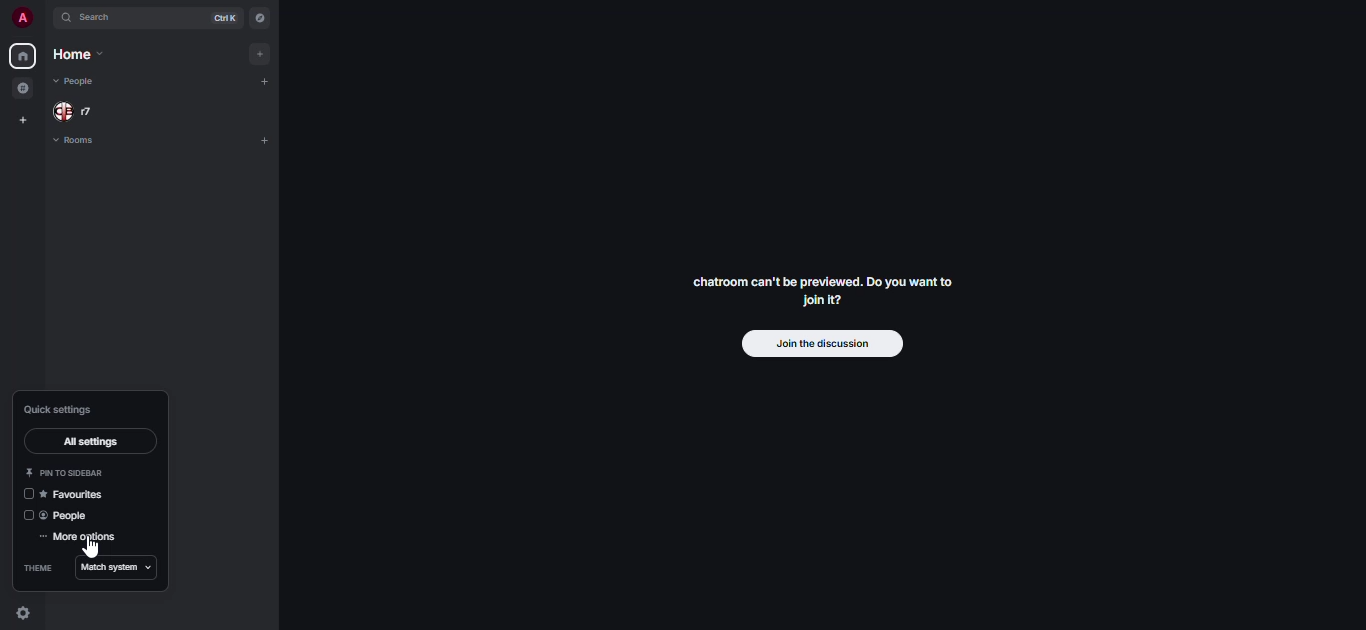 Image resolution: width=1366 pixels, height=630 pixels. Describe the element at coordinates (74, 141) in the screenshot. I see `rooms` at that location.